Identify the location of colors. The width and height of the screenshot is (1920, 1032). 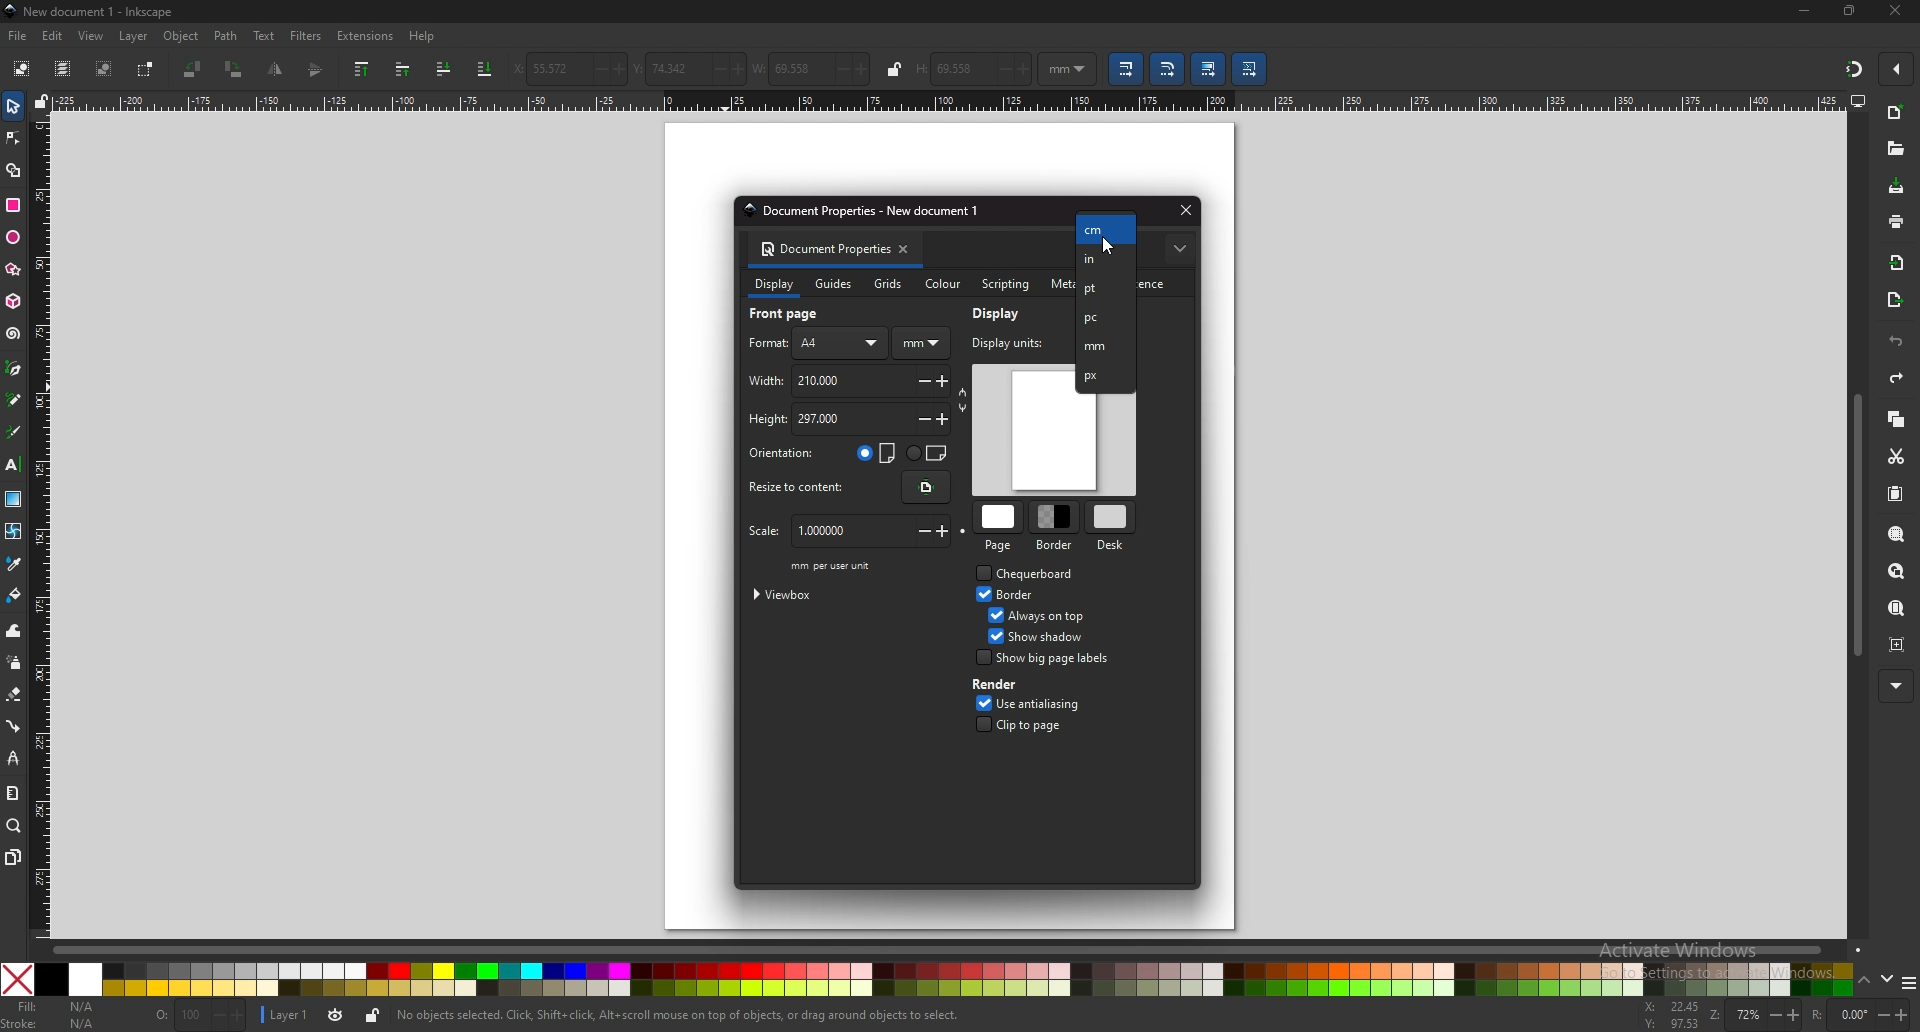
(946, 980).